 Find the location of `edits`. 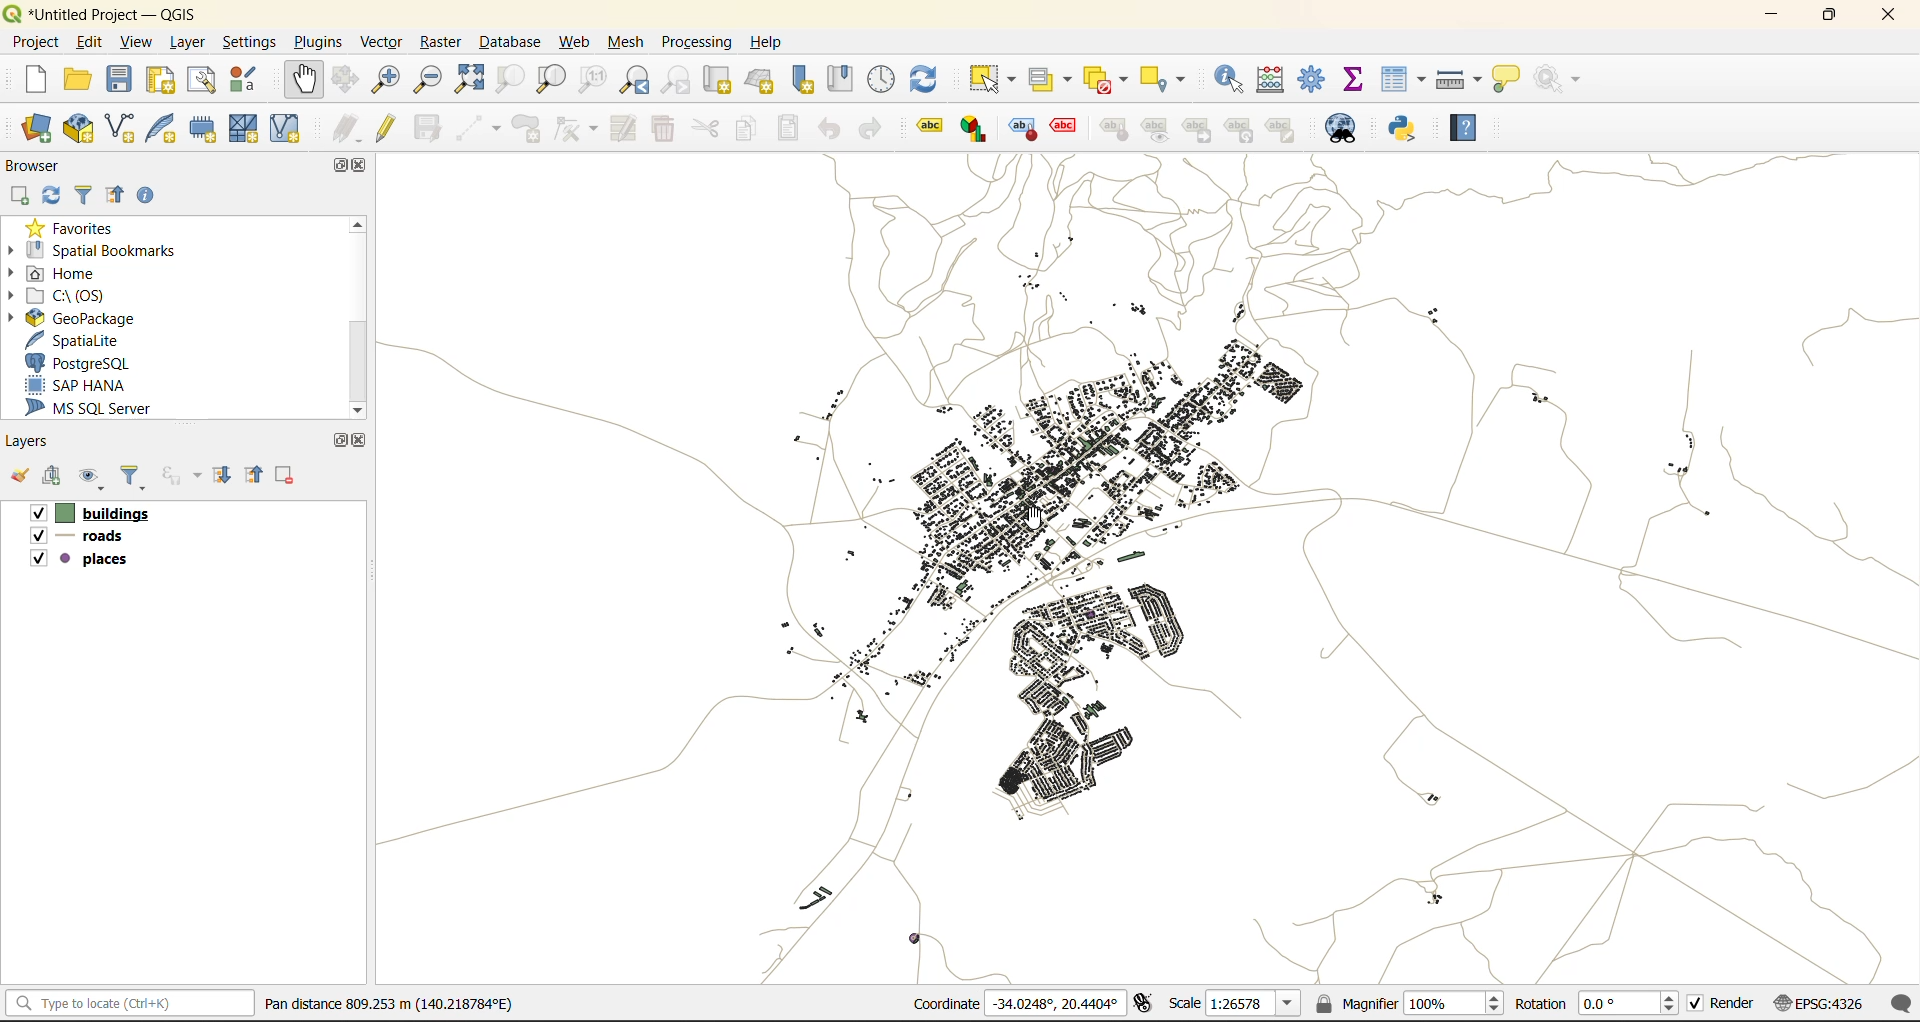

edits is located at coordinates (347, 126).